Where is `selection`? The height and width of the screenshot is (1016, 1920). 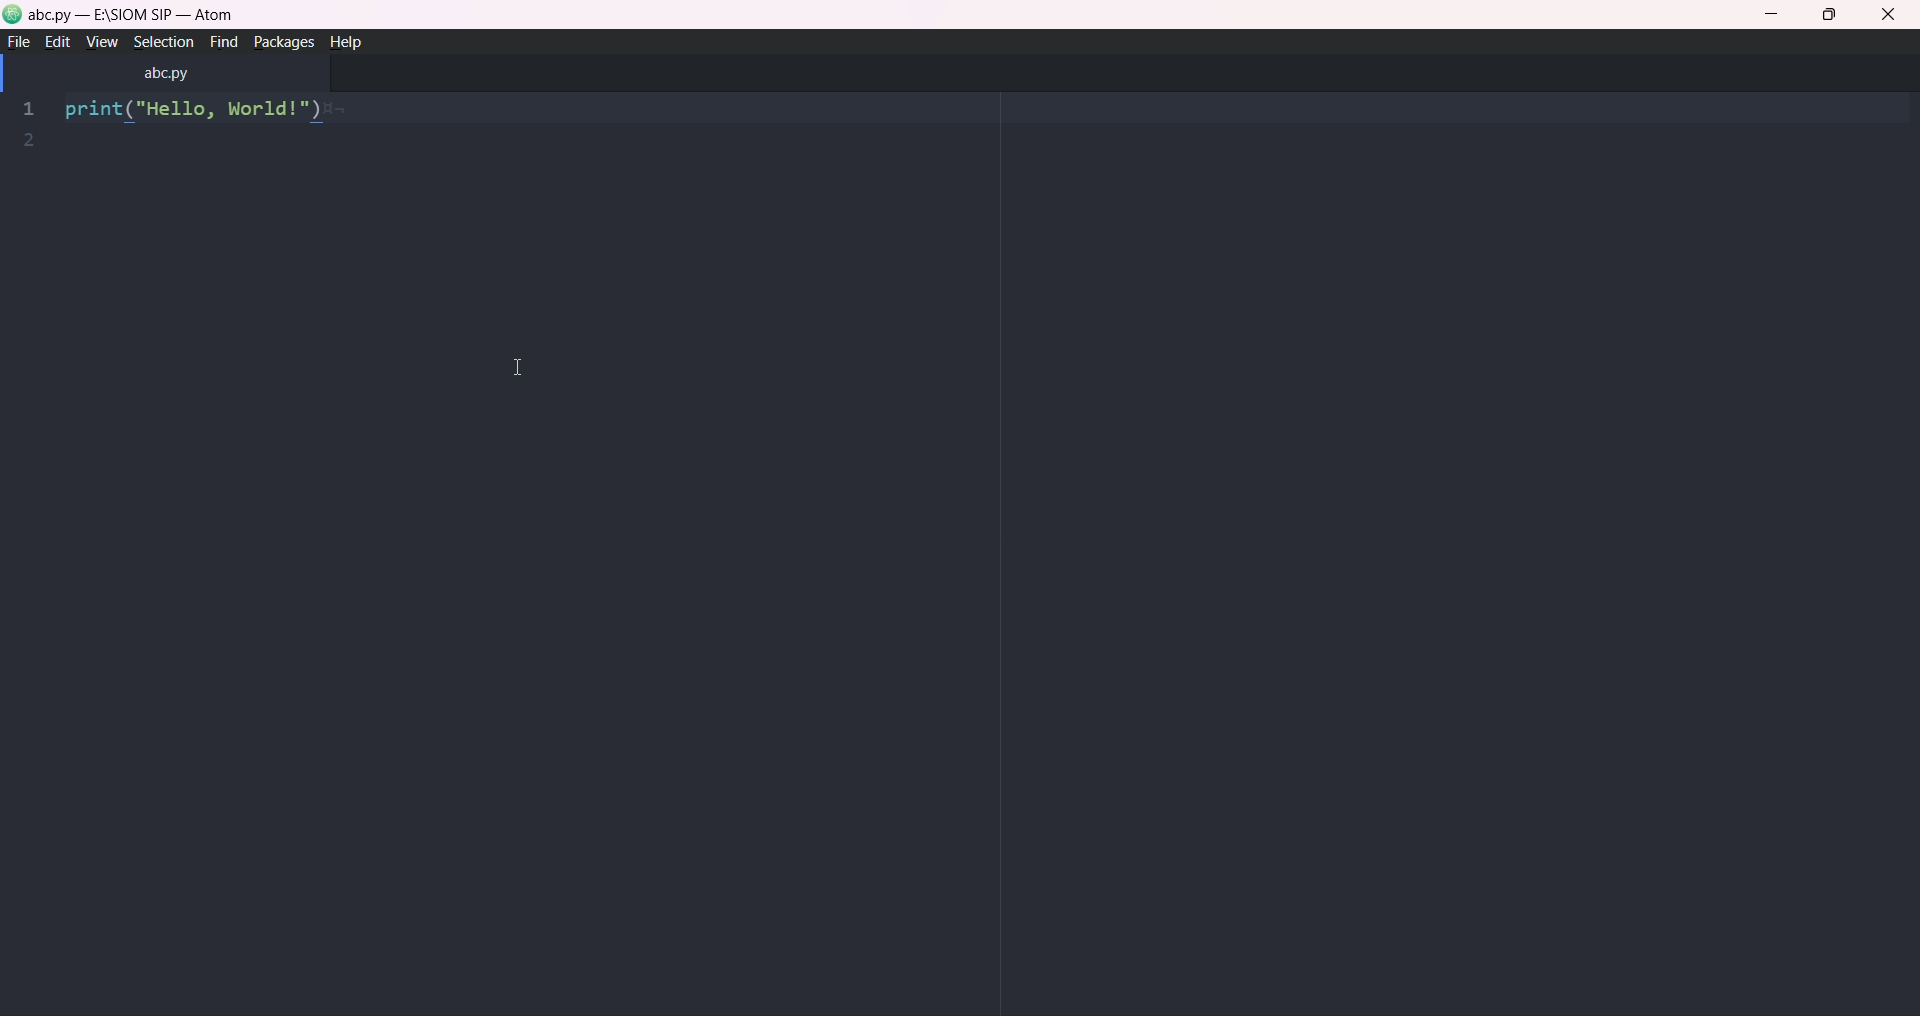 selection is located at coordinates (164, 45).